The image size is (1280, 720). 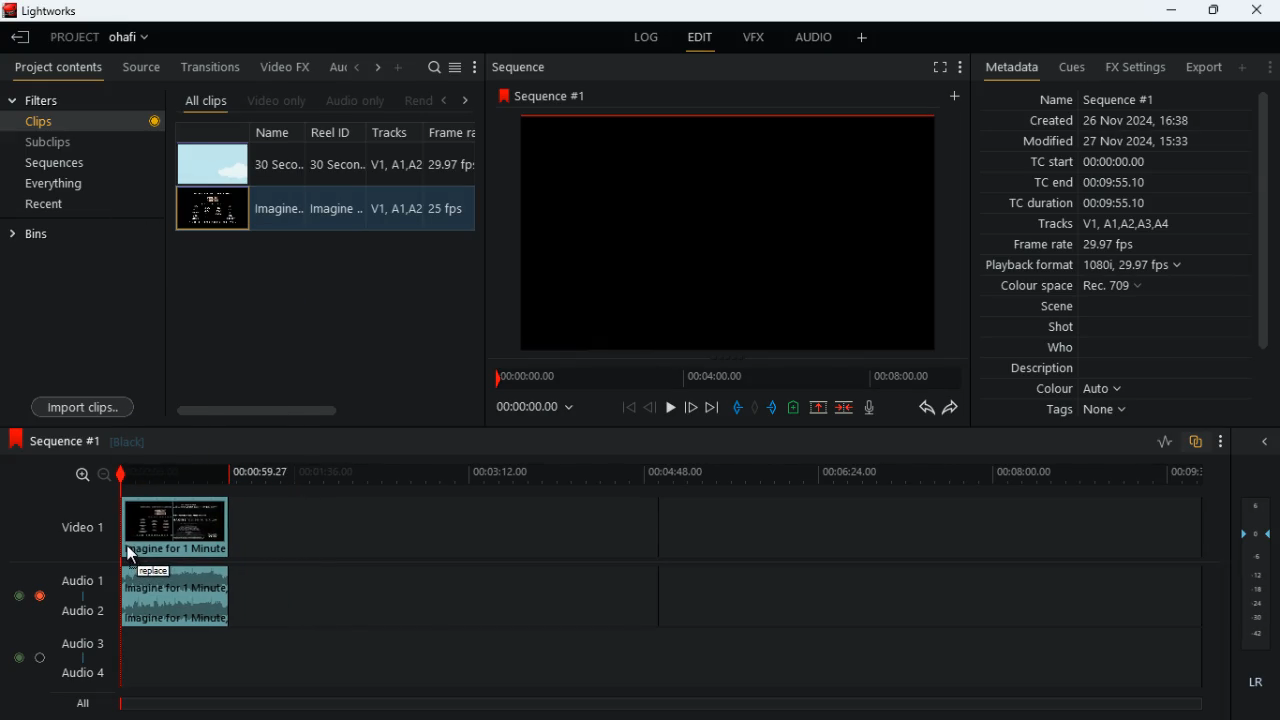 What do you see at coordinates (1065, 347) in the screenshot?
I see `who` at bounding box center [1065, 347].